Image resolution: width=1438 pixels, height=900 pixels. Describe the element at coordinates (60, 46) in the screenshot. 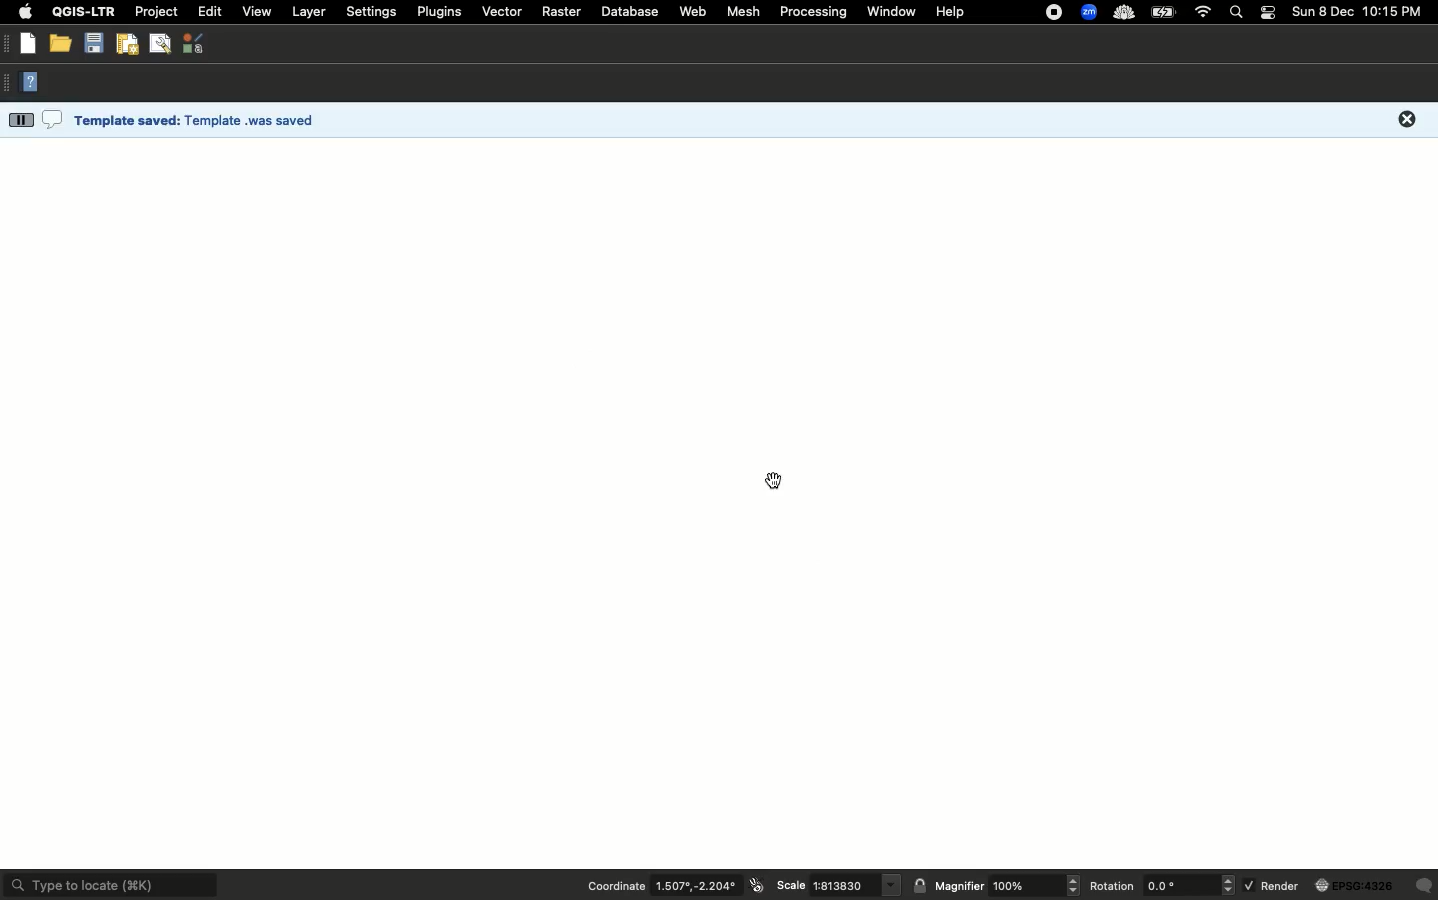

I see `Open` at that location.